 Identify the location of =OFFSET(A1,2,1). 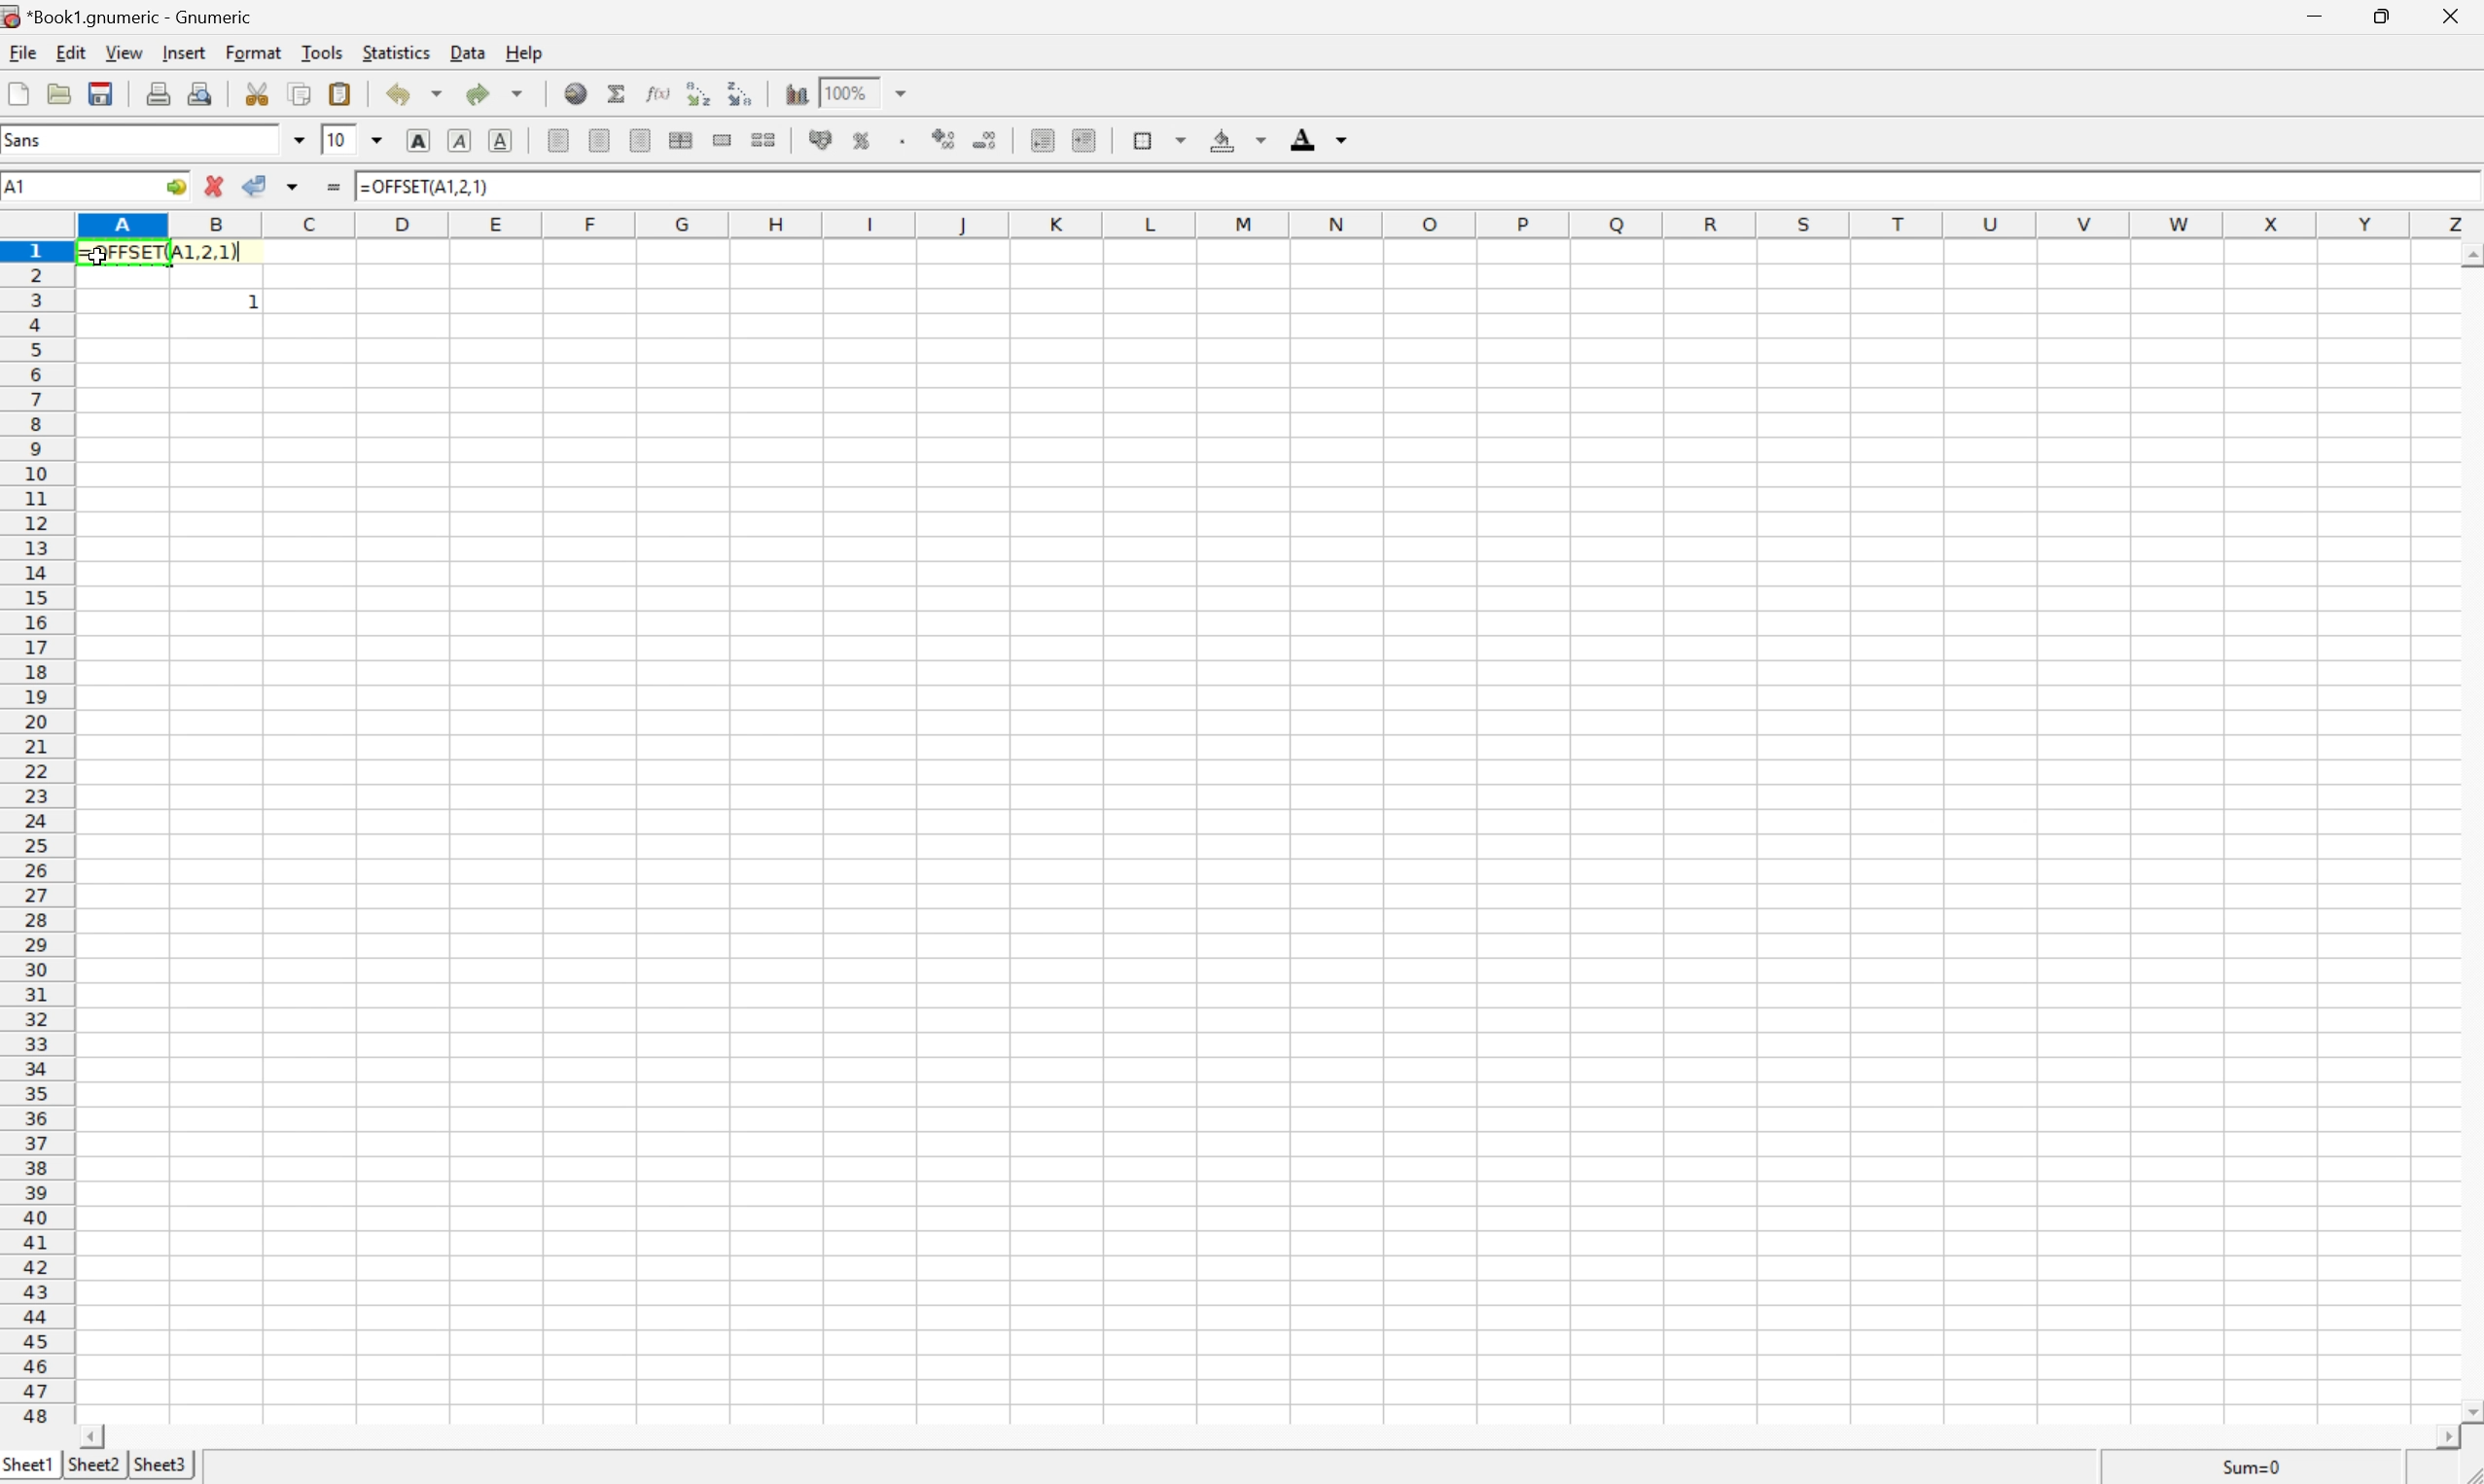
(429, 186).